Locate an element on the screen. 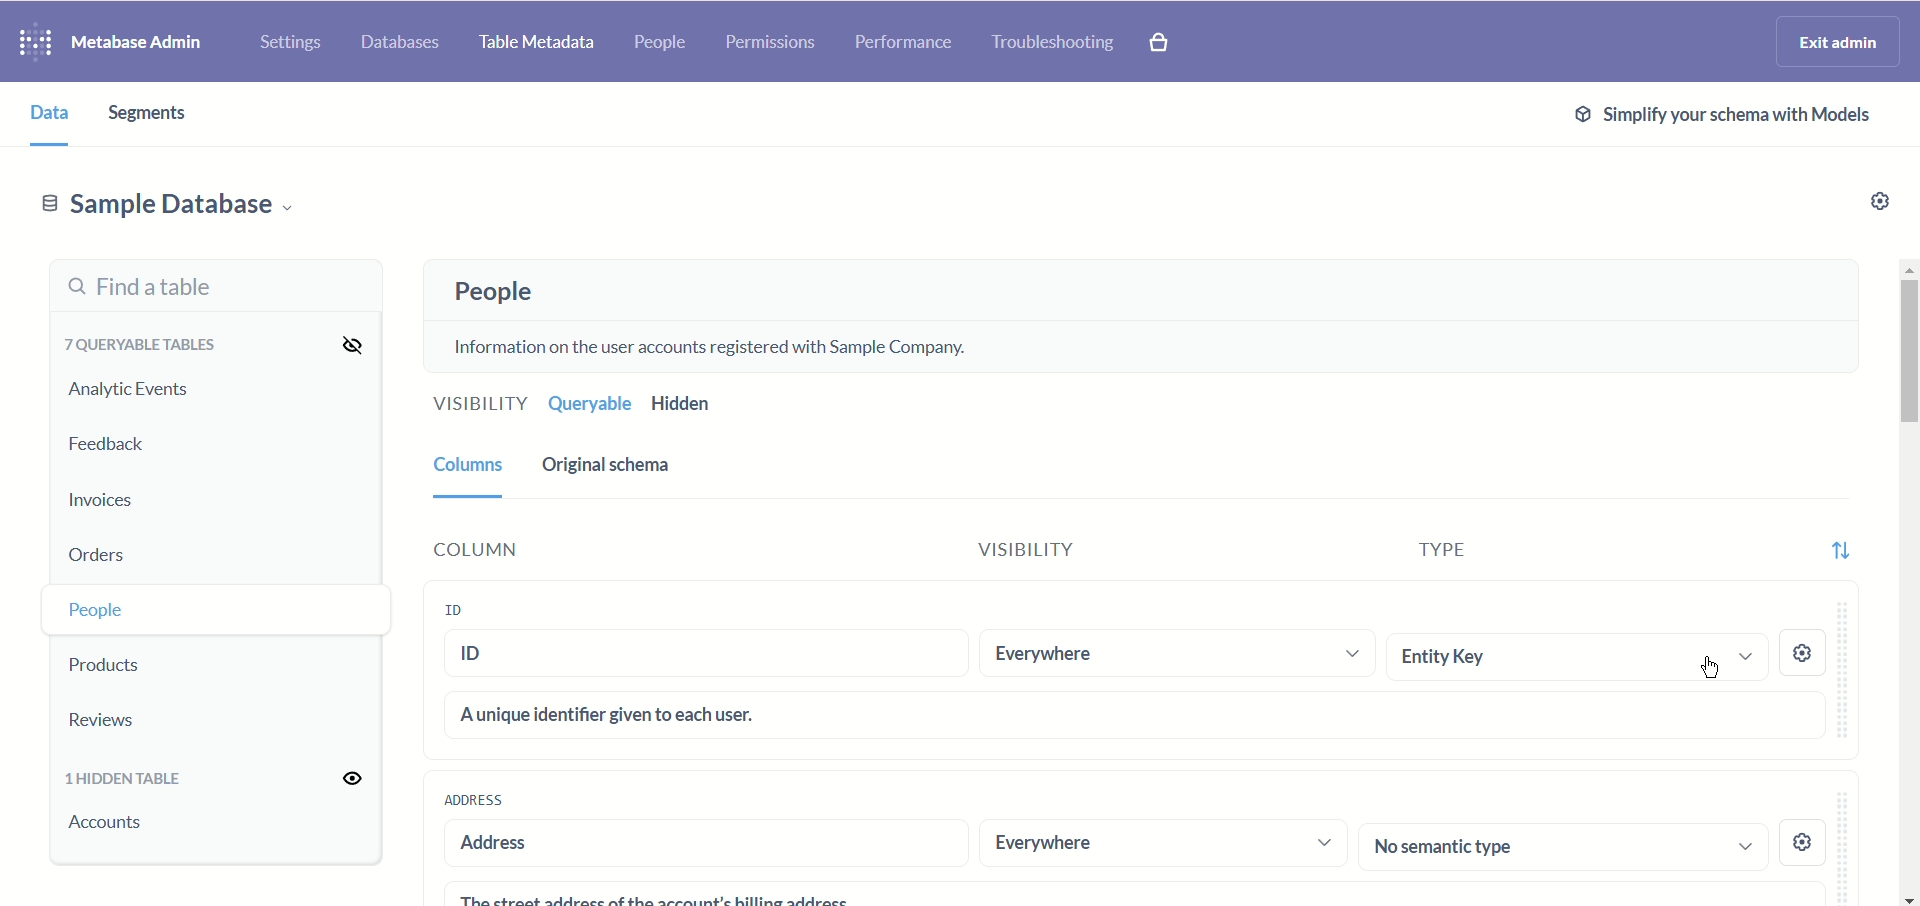 The height and width of the screenshot is (906, 1920). segments is located at coordinates (158, 114).